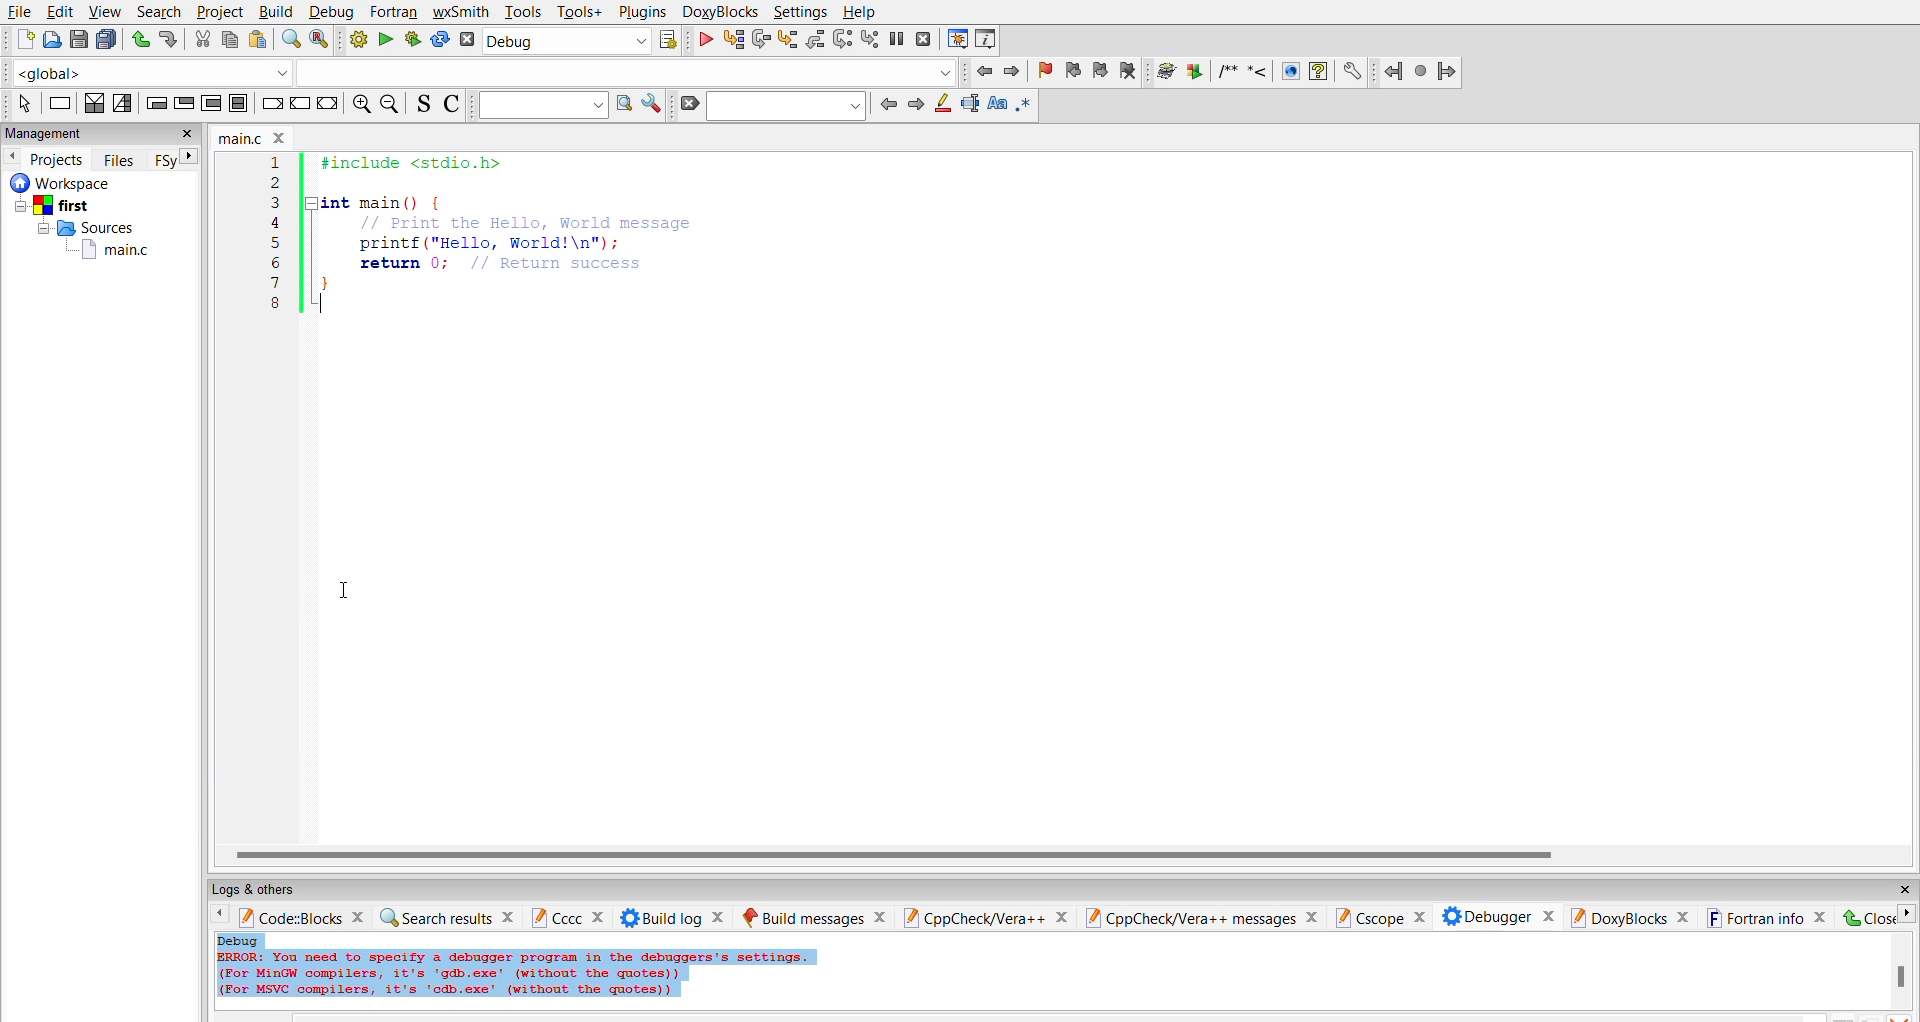  Describe the element at coordinates (440, 40) in the screenshot. I see `rebuild` at that location.